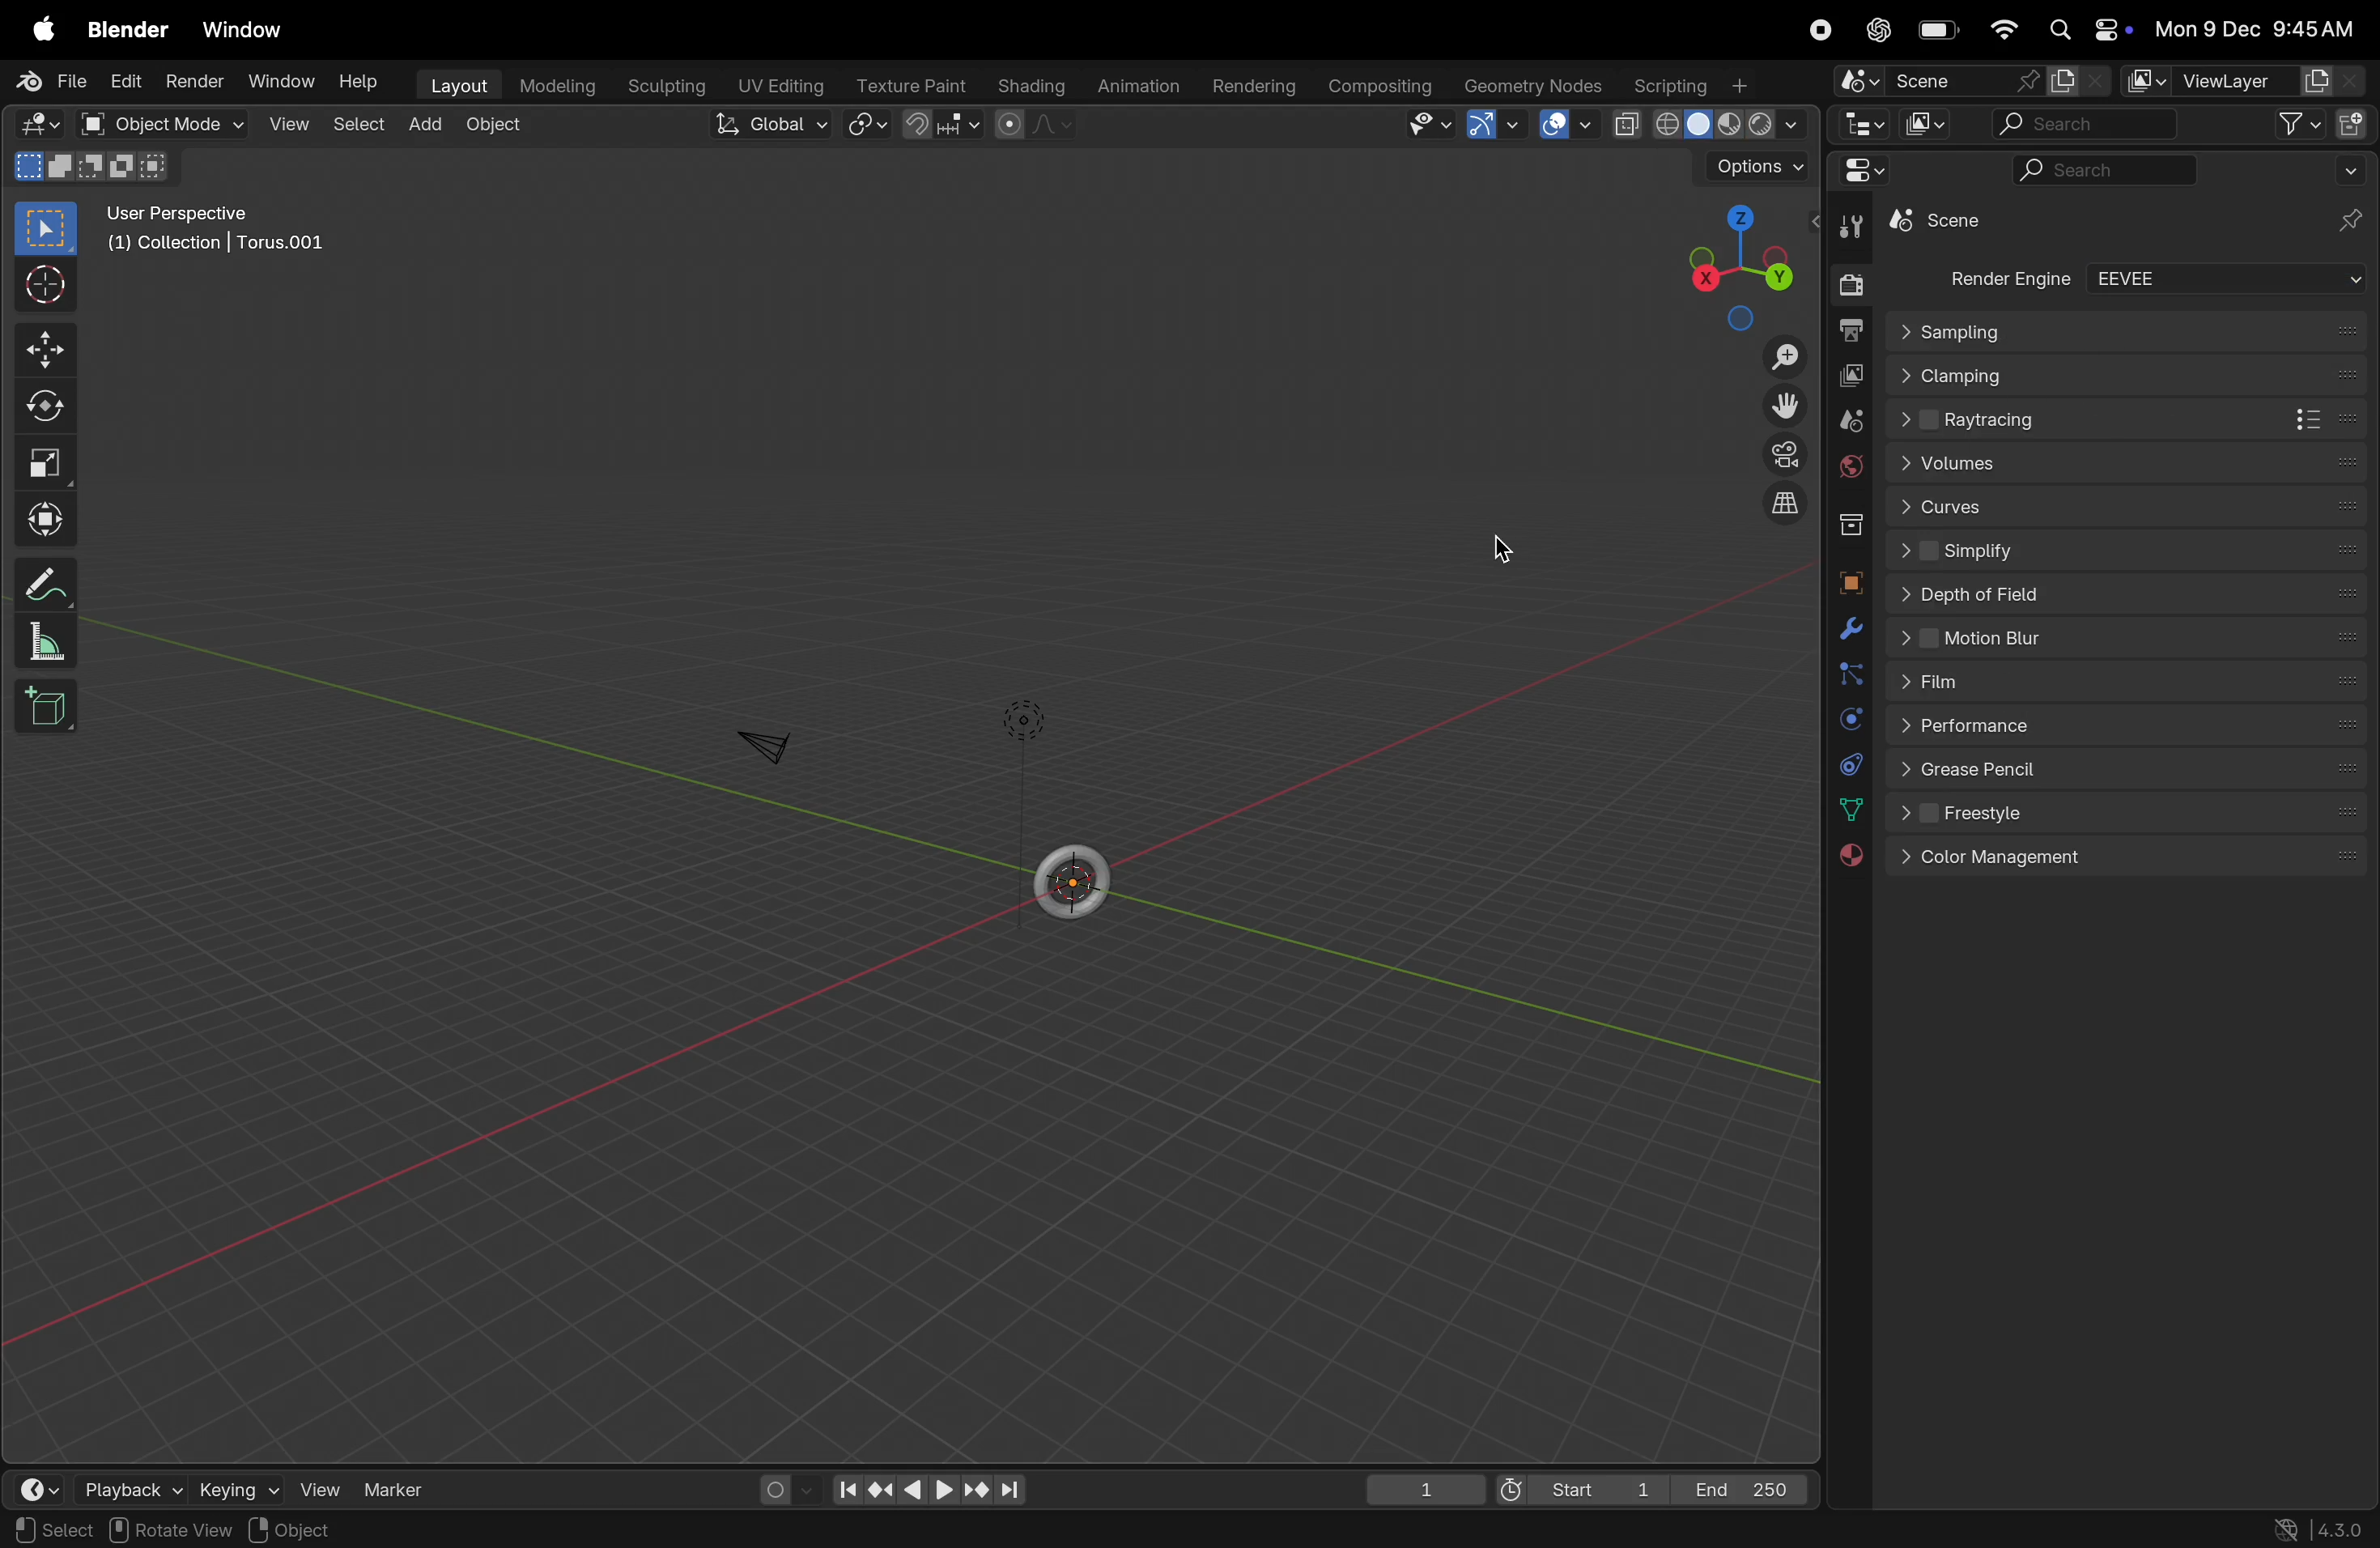 The height and width of the screenshot is (1548, 2380). Describe the element at coordinates (499, 124) in the screenshot. I see `object` at that location.